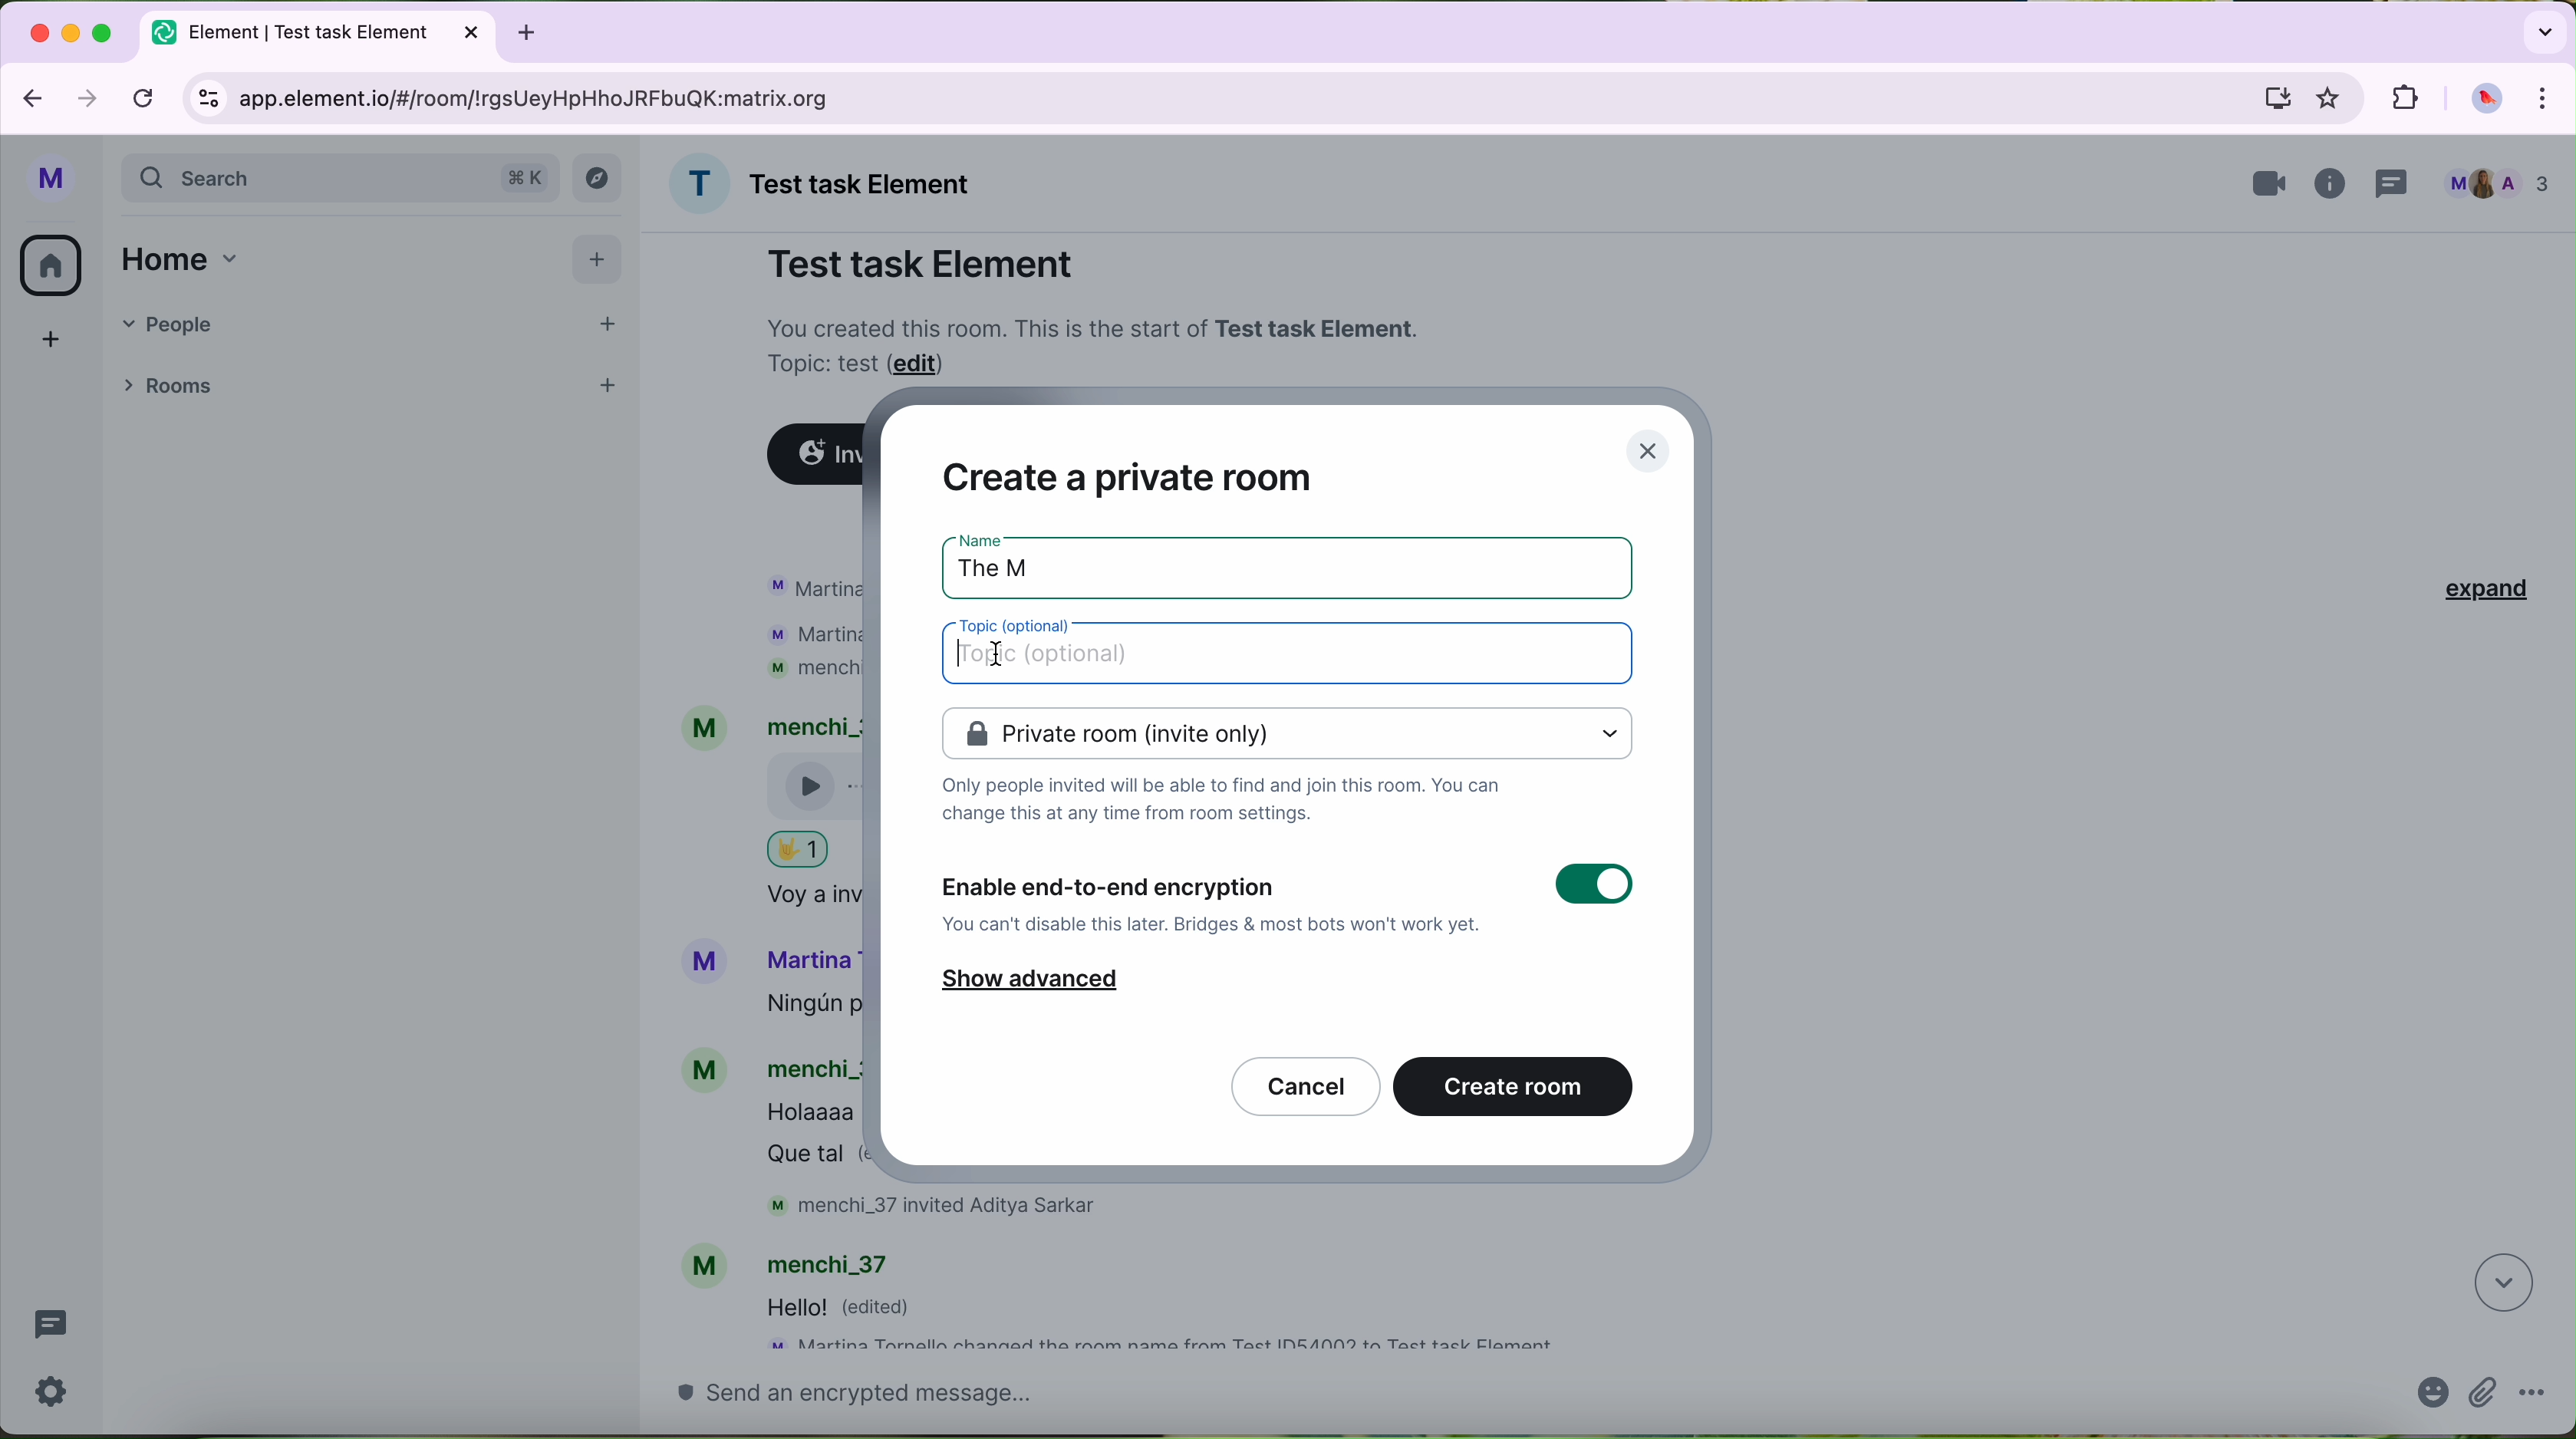 The image size is (2576, 1439). I want to click on send a message, so click(1508, 1401).